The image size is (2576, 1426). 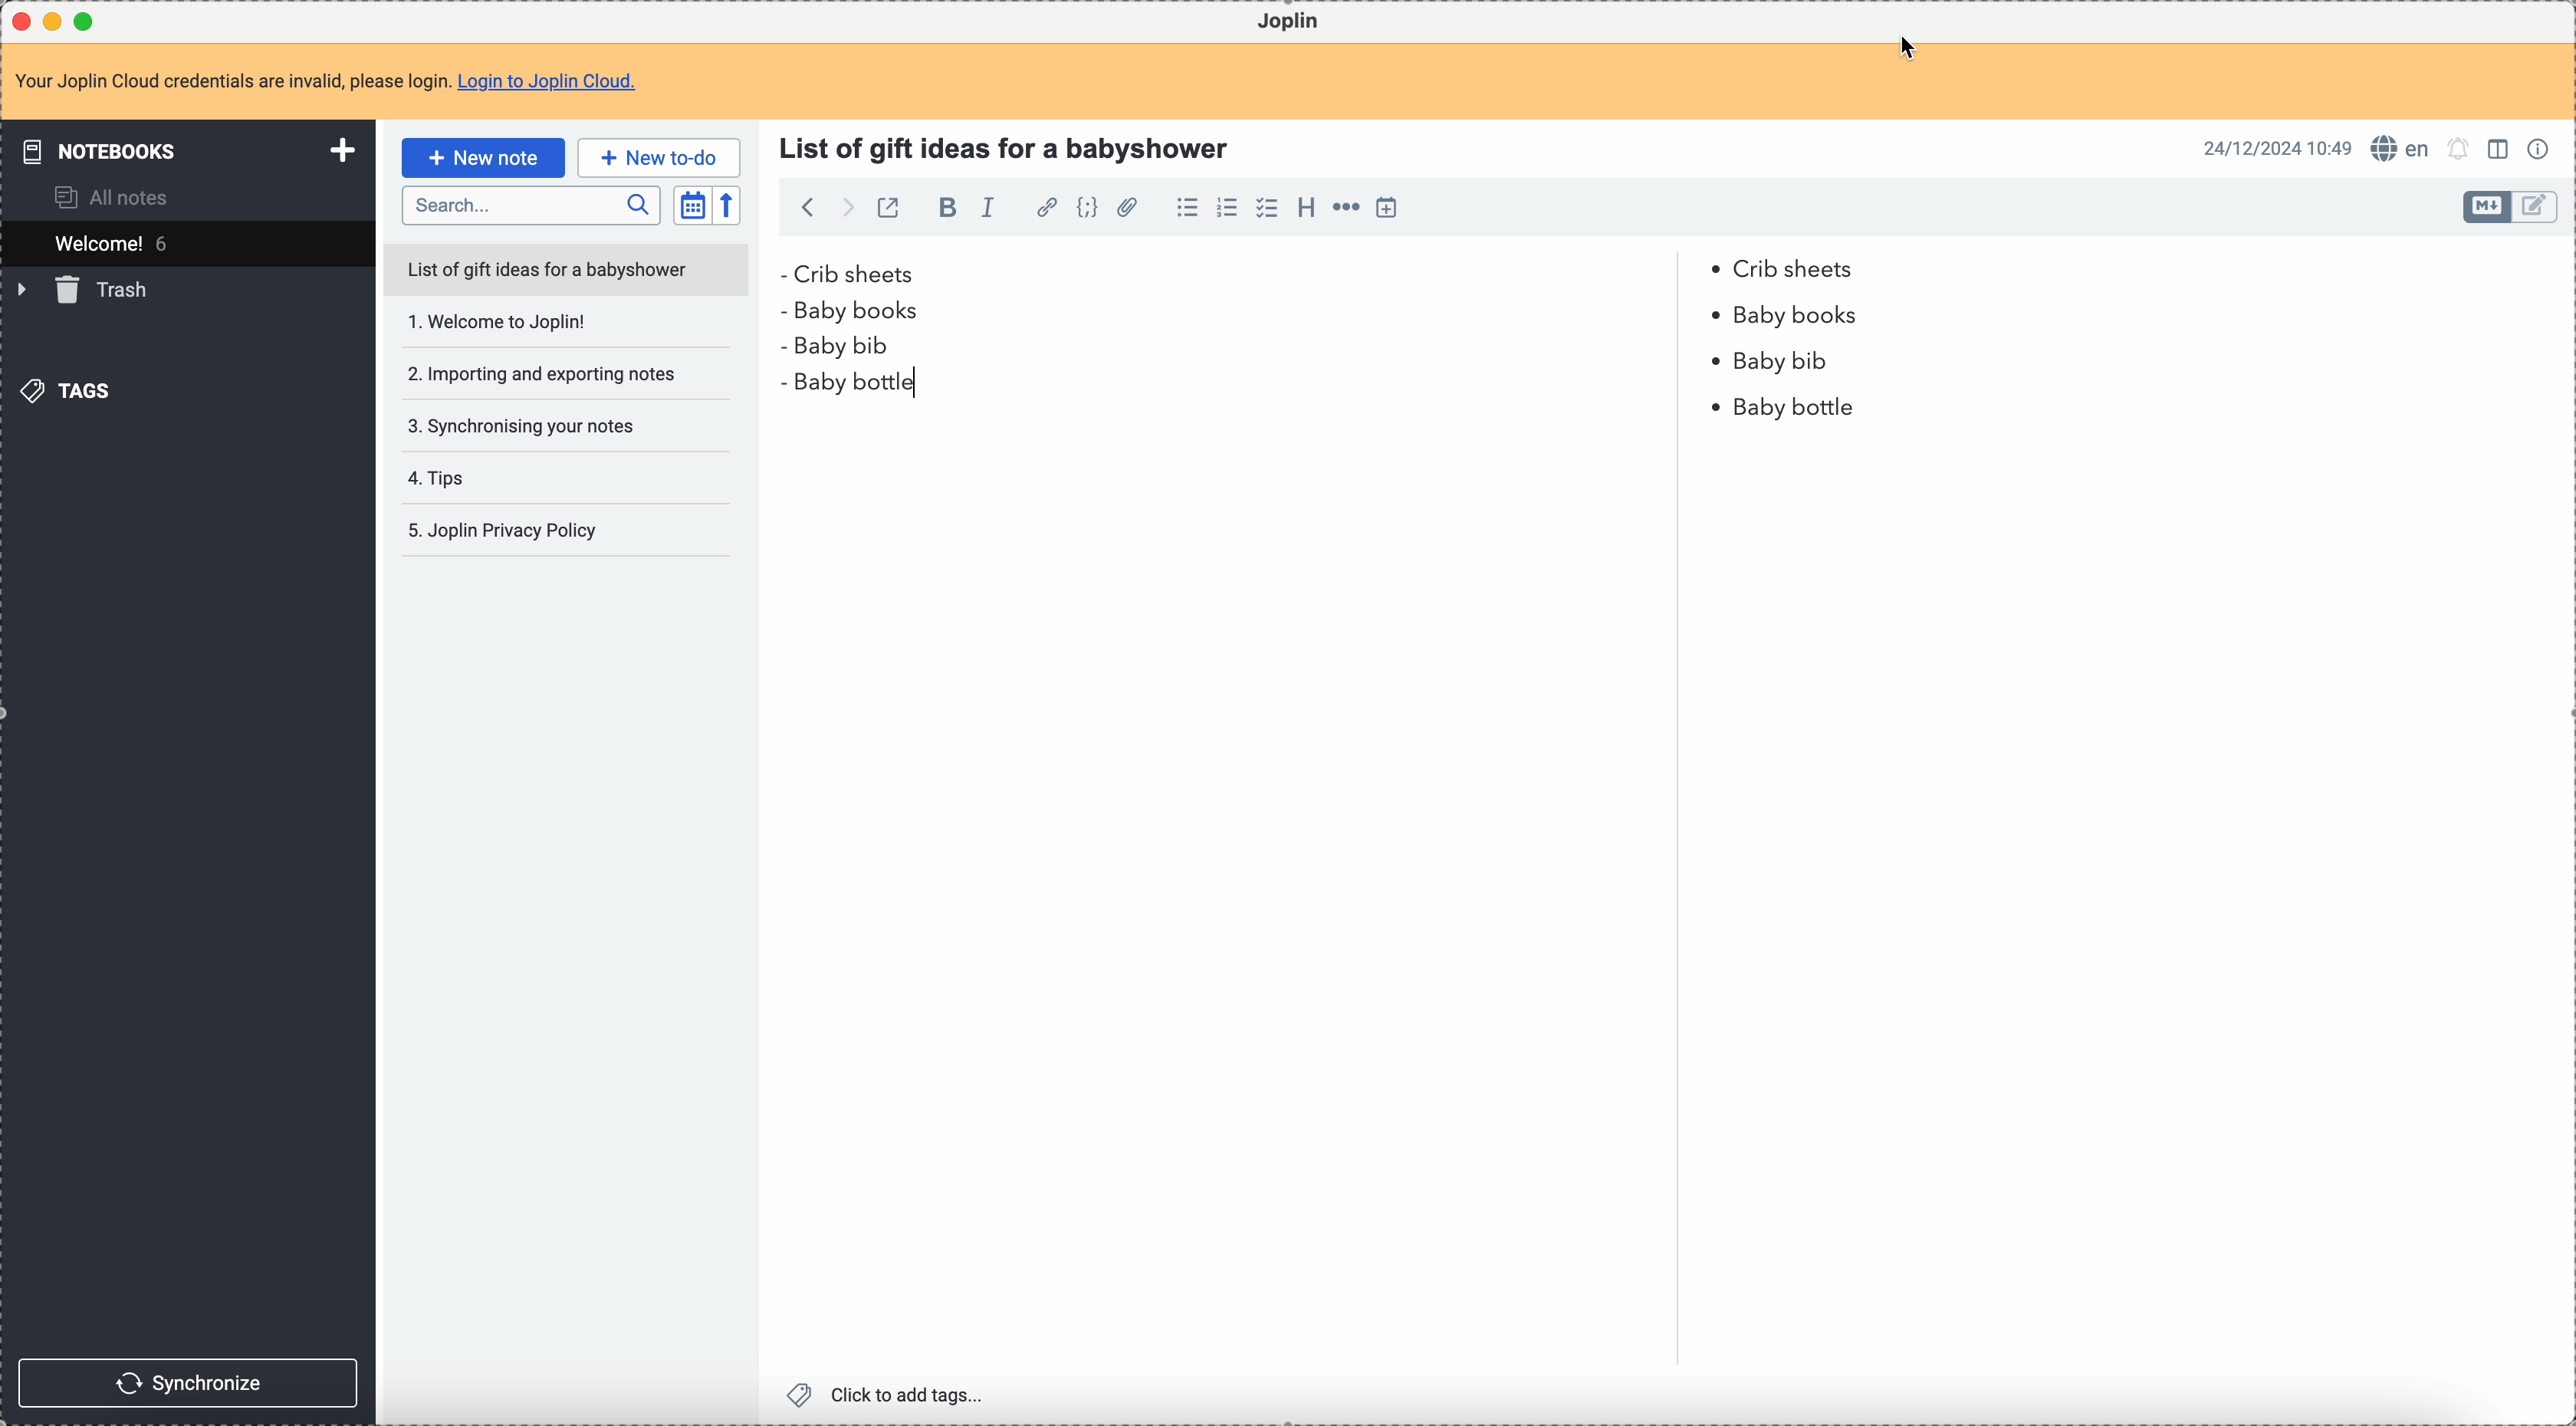 What do you see at coordinates (1393, 208) in the screenshot?
I see `insert time` at bounding box center [1393, 208].